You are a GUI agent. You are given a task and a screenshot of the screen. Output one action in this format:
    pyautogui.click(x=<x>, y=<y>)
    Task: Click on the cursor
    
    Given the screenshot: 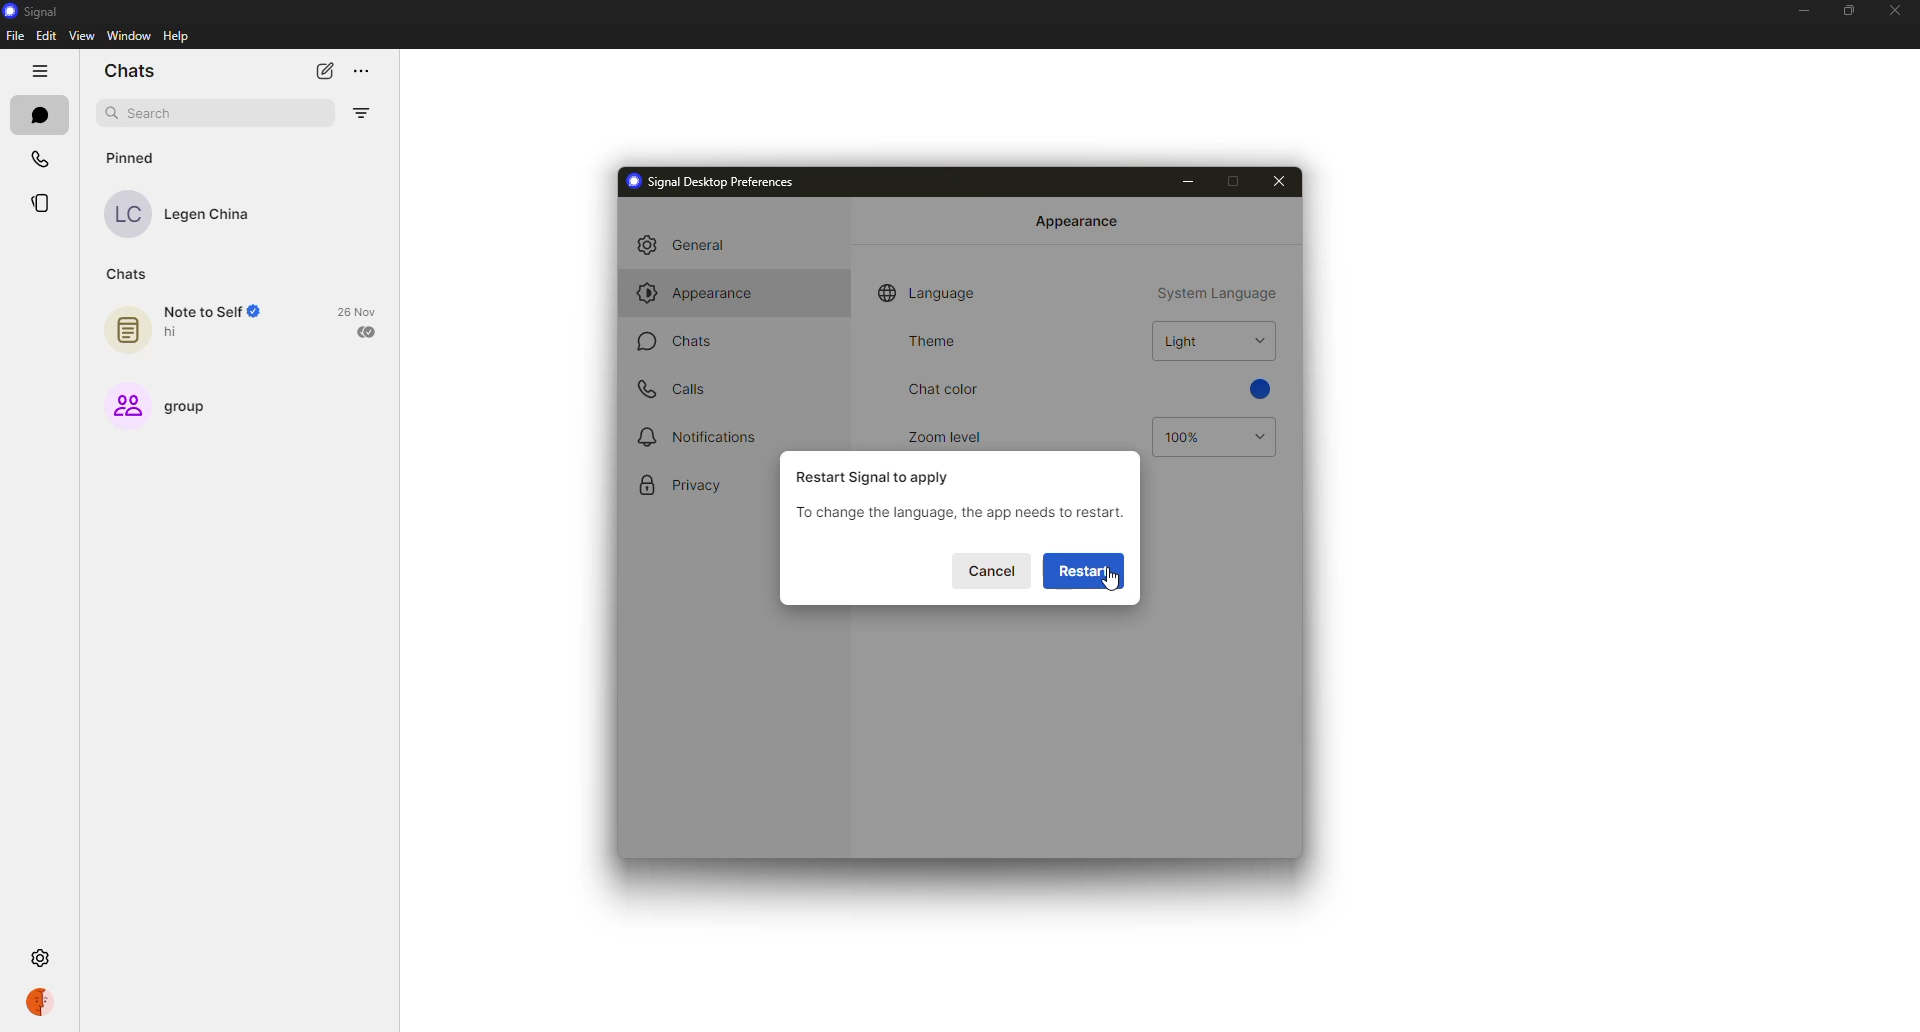 What is the action you would take?
    pyautogui.click(x=1111, y=580)
    